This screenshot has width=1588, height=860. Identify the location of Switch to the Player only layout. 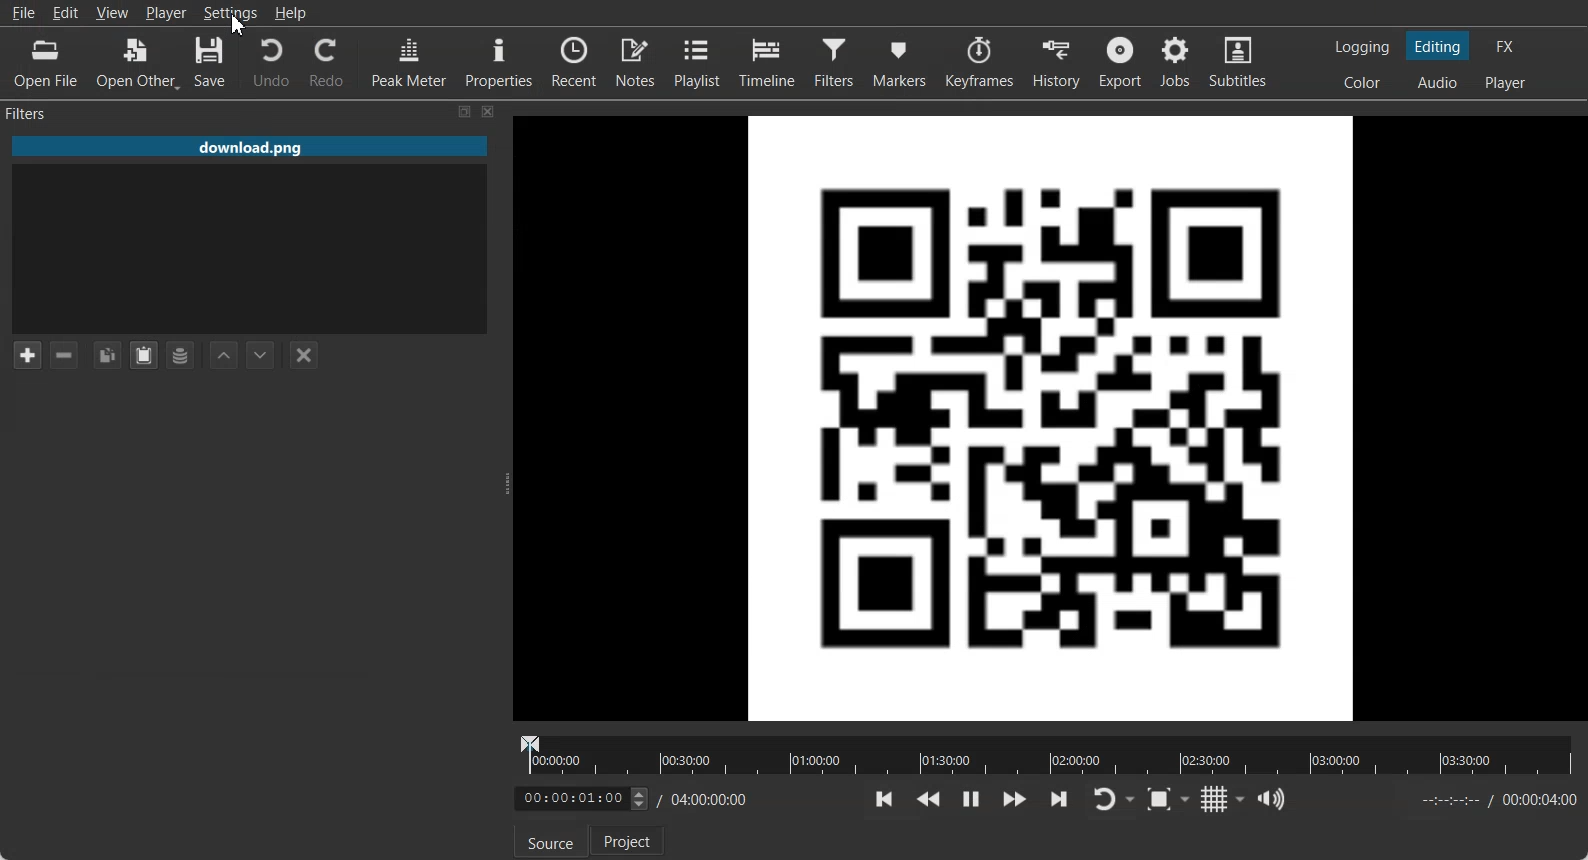
(1507, 84).